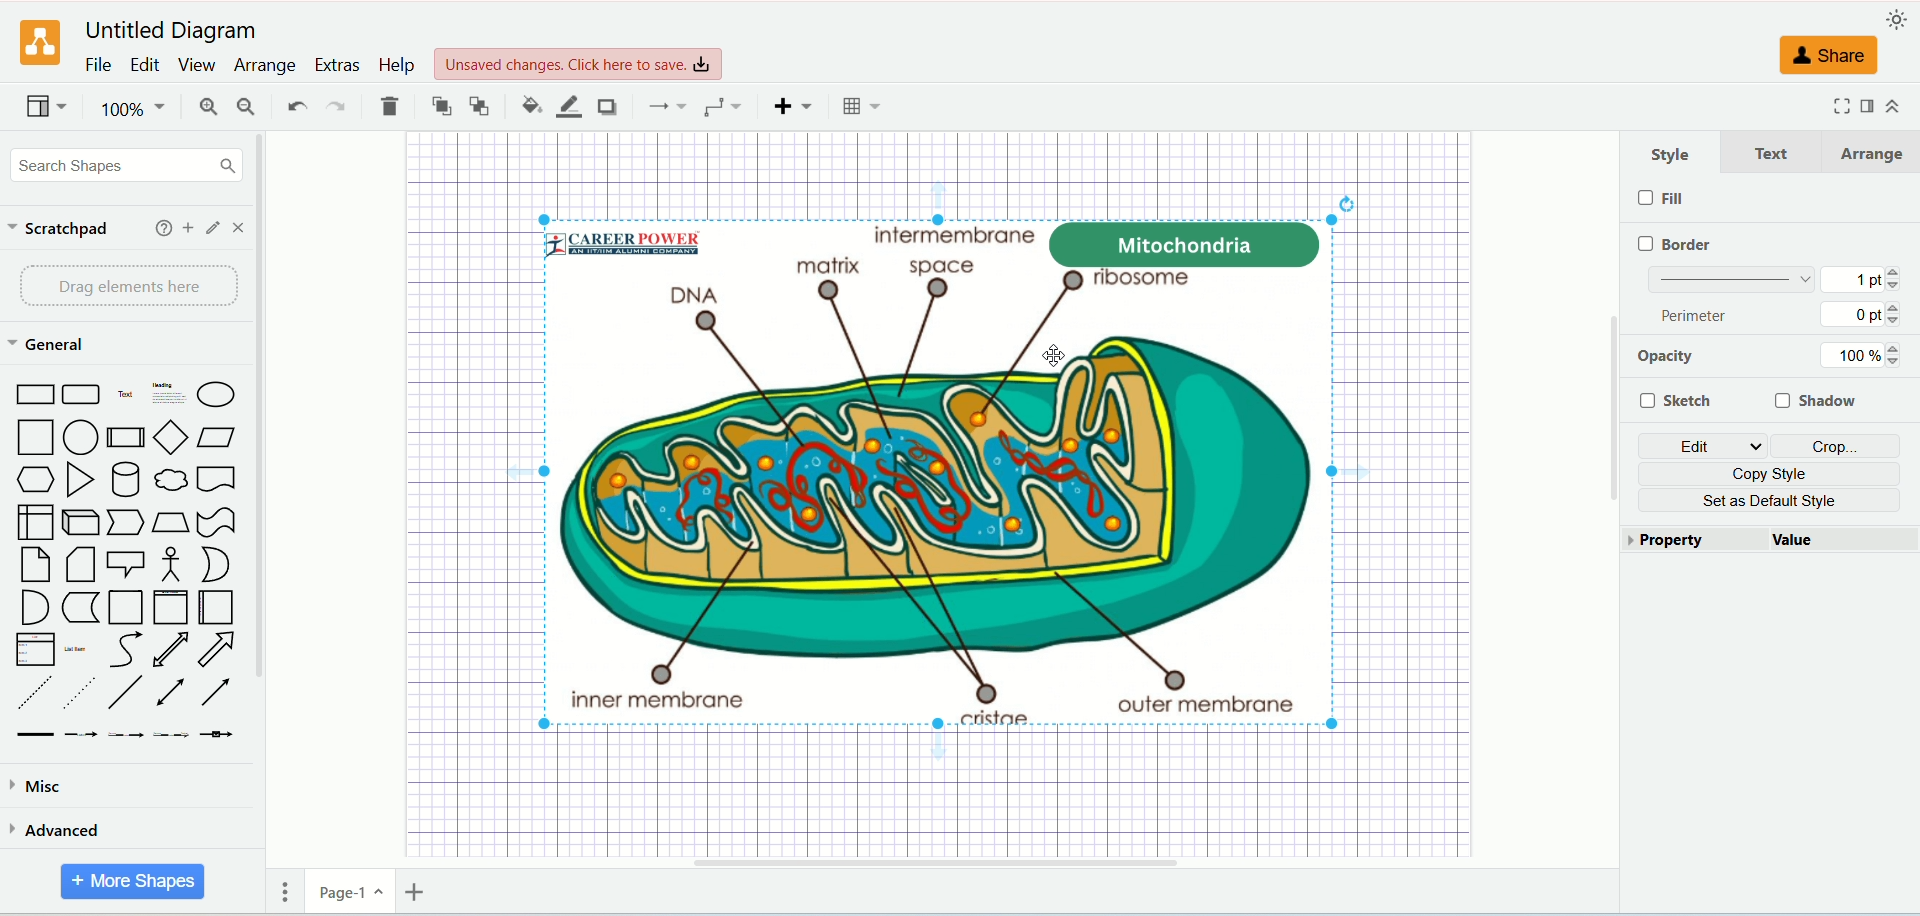 Image resolution: width=1920 pixels, height=916 pixels. I want to click on 100%, so click(1861, 358).